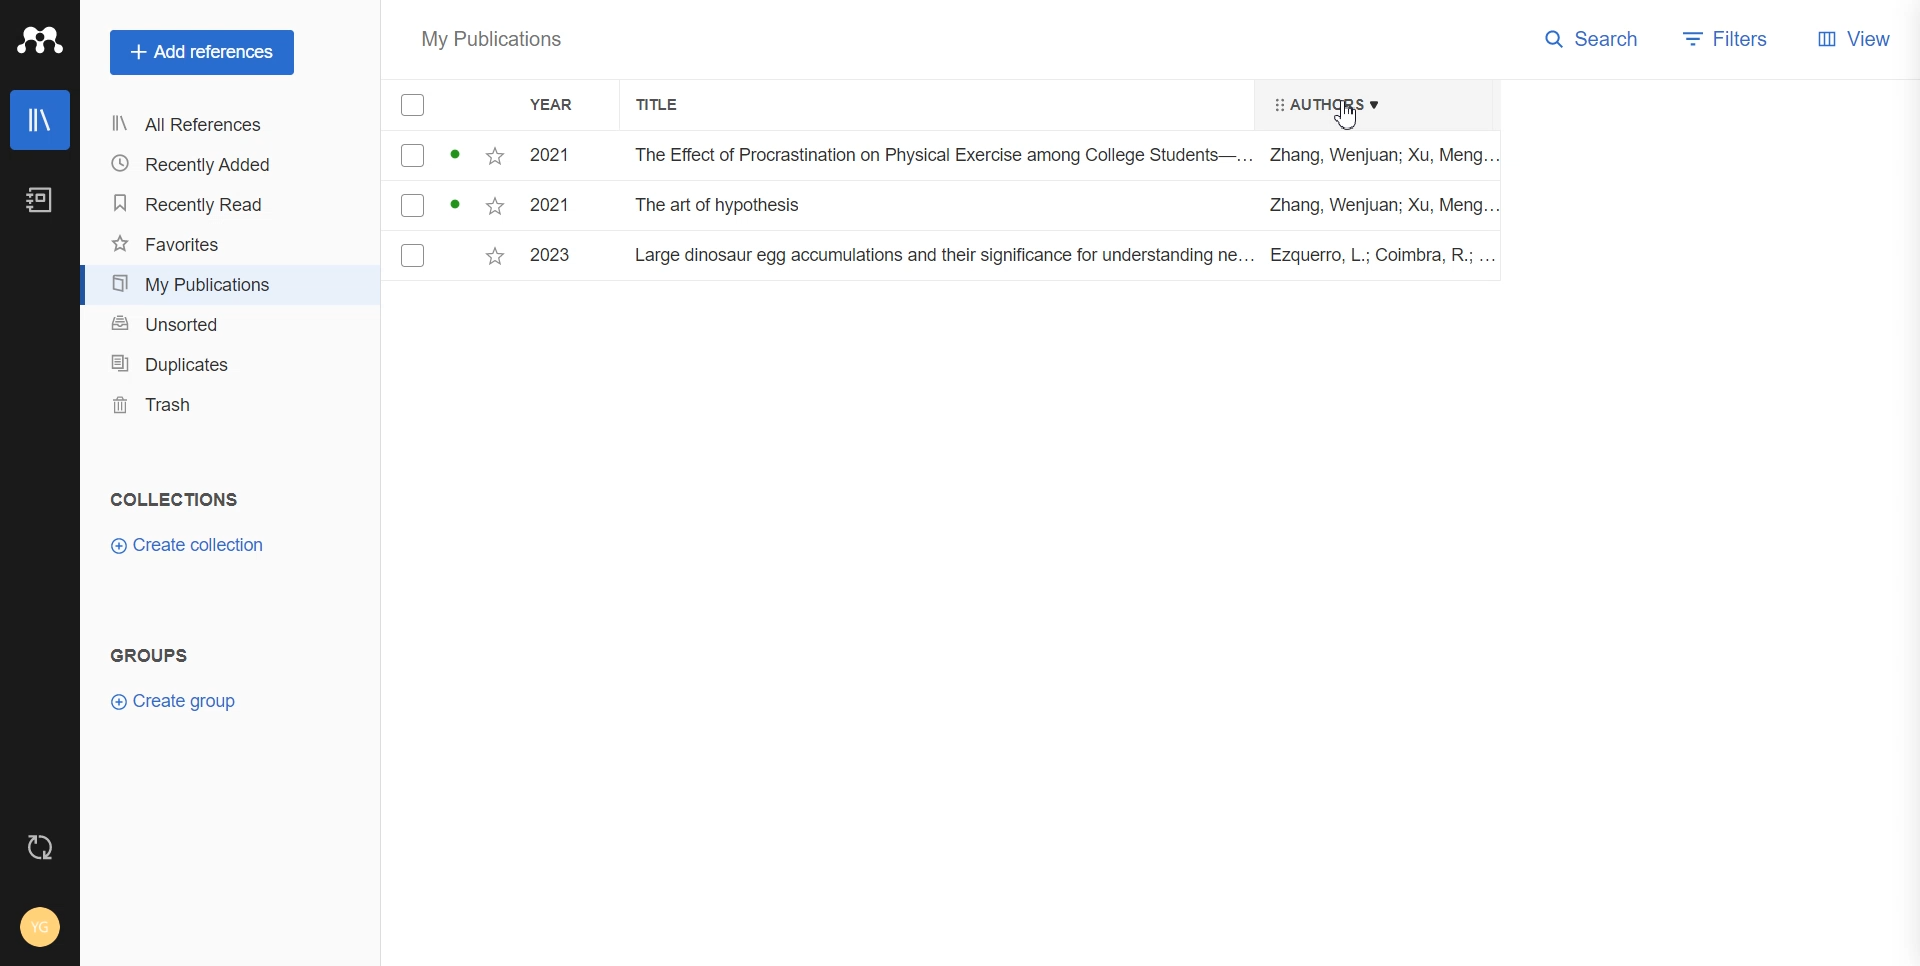 Image resolution: width=1920 pixels, height=966 pixels. What do you see at coordinates (564, 106) in the screenshot?
I see `Year` at bounding box center [564, 106].